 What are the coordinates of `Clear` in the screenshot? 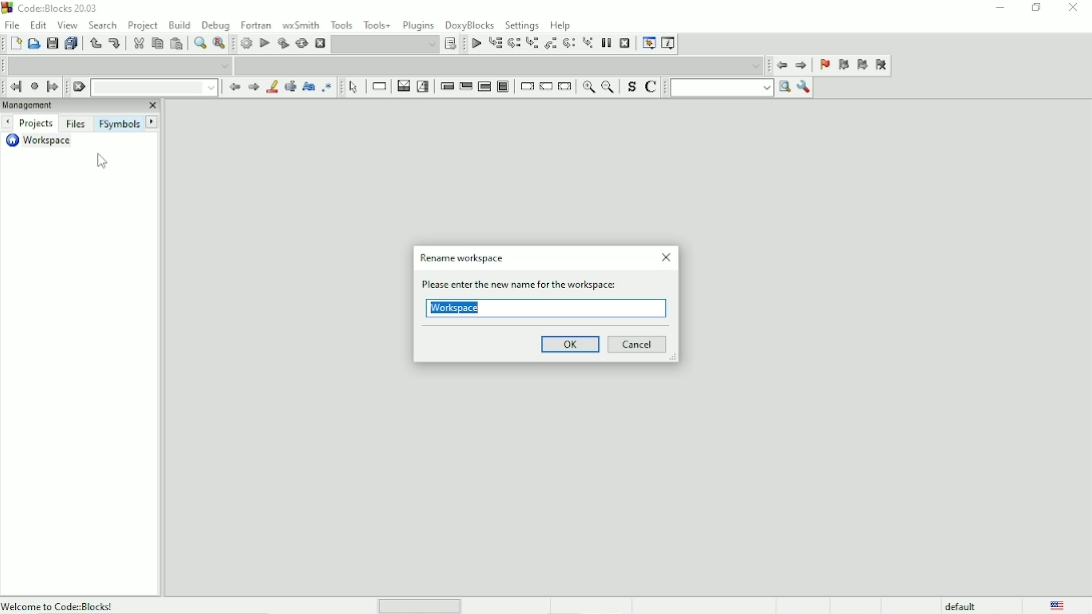 It's located at (79, 87).